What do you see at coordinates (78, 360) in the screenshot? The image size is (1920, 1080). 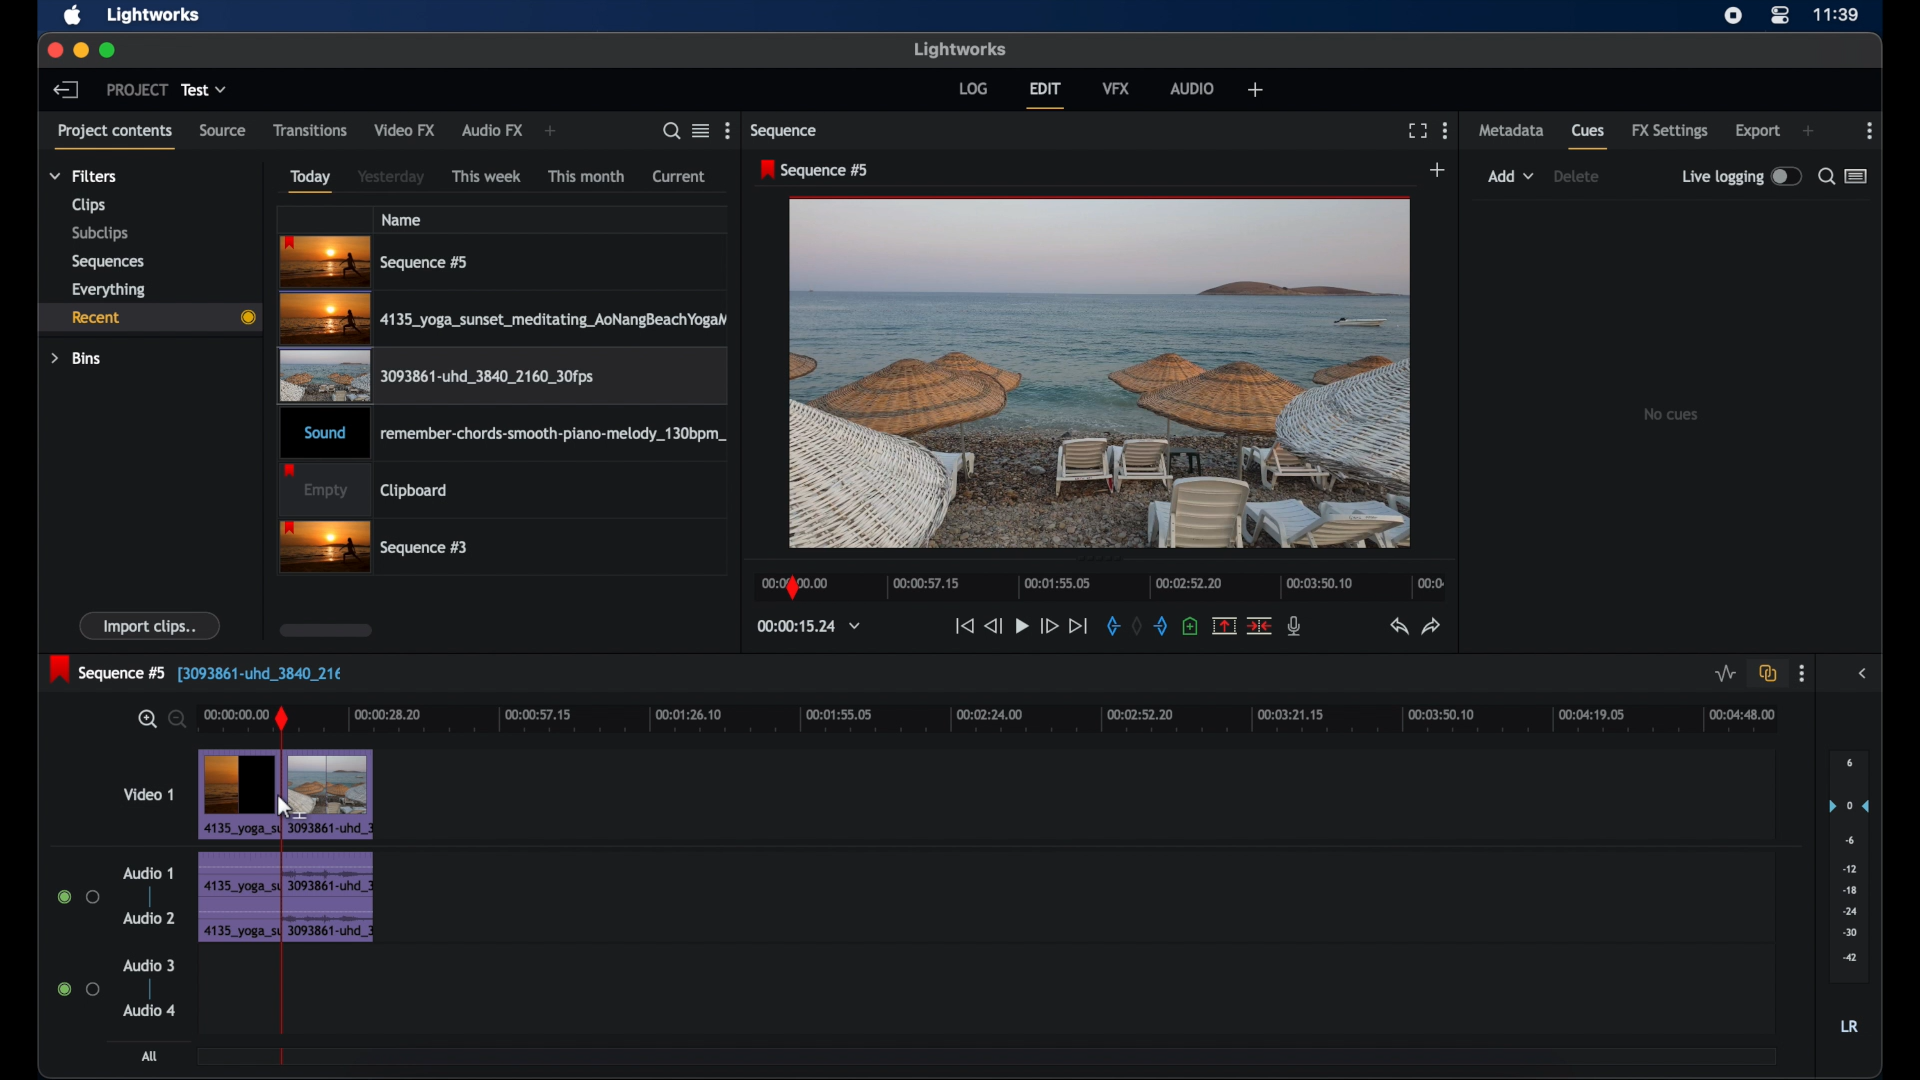 I see `bins` at bounding box center [78, 360].